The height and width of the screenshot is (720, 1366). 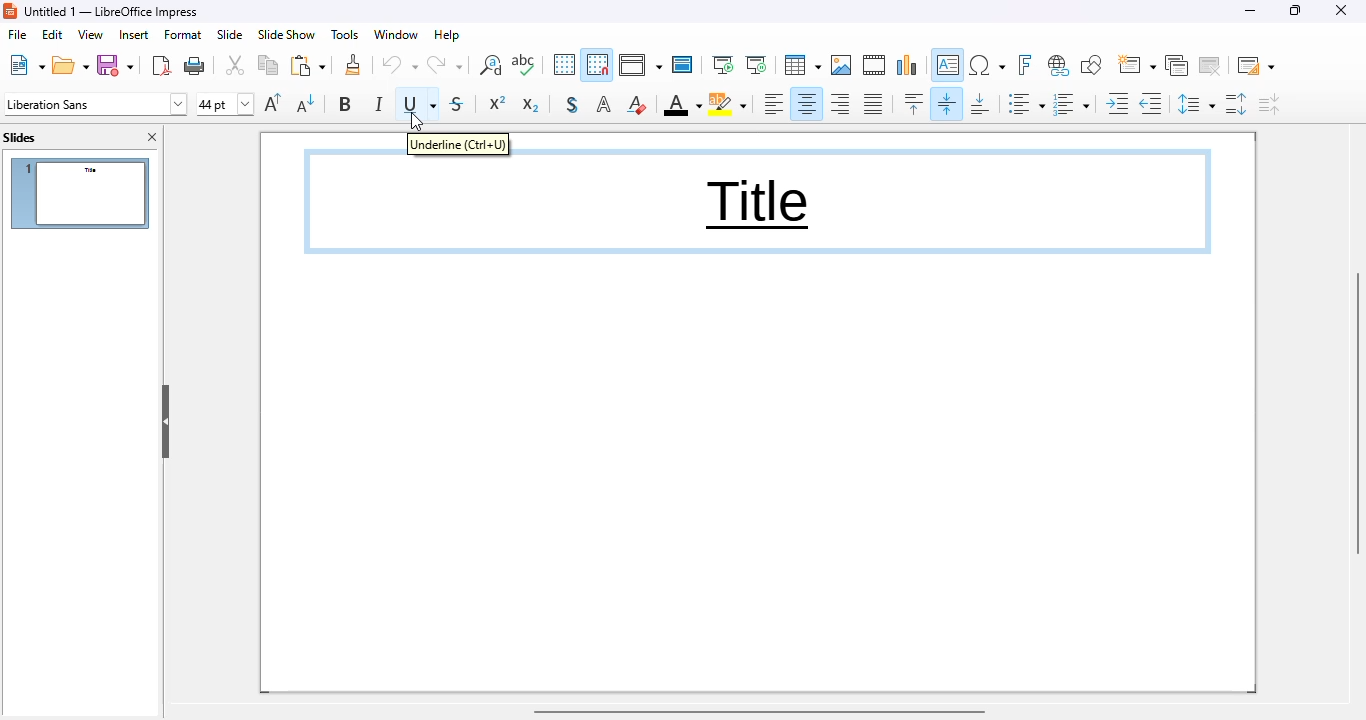 I want to click on font size, so click(x=225, y=104).